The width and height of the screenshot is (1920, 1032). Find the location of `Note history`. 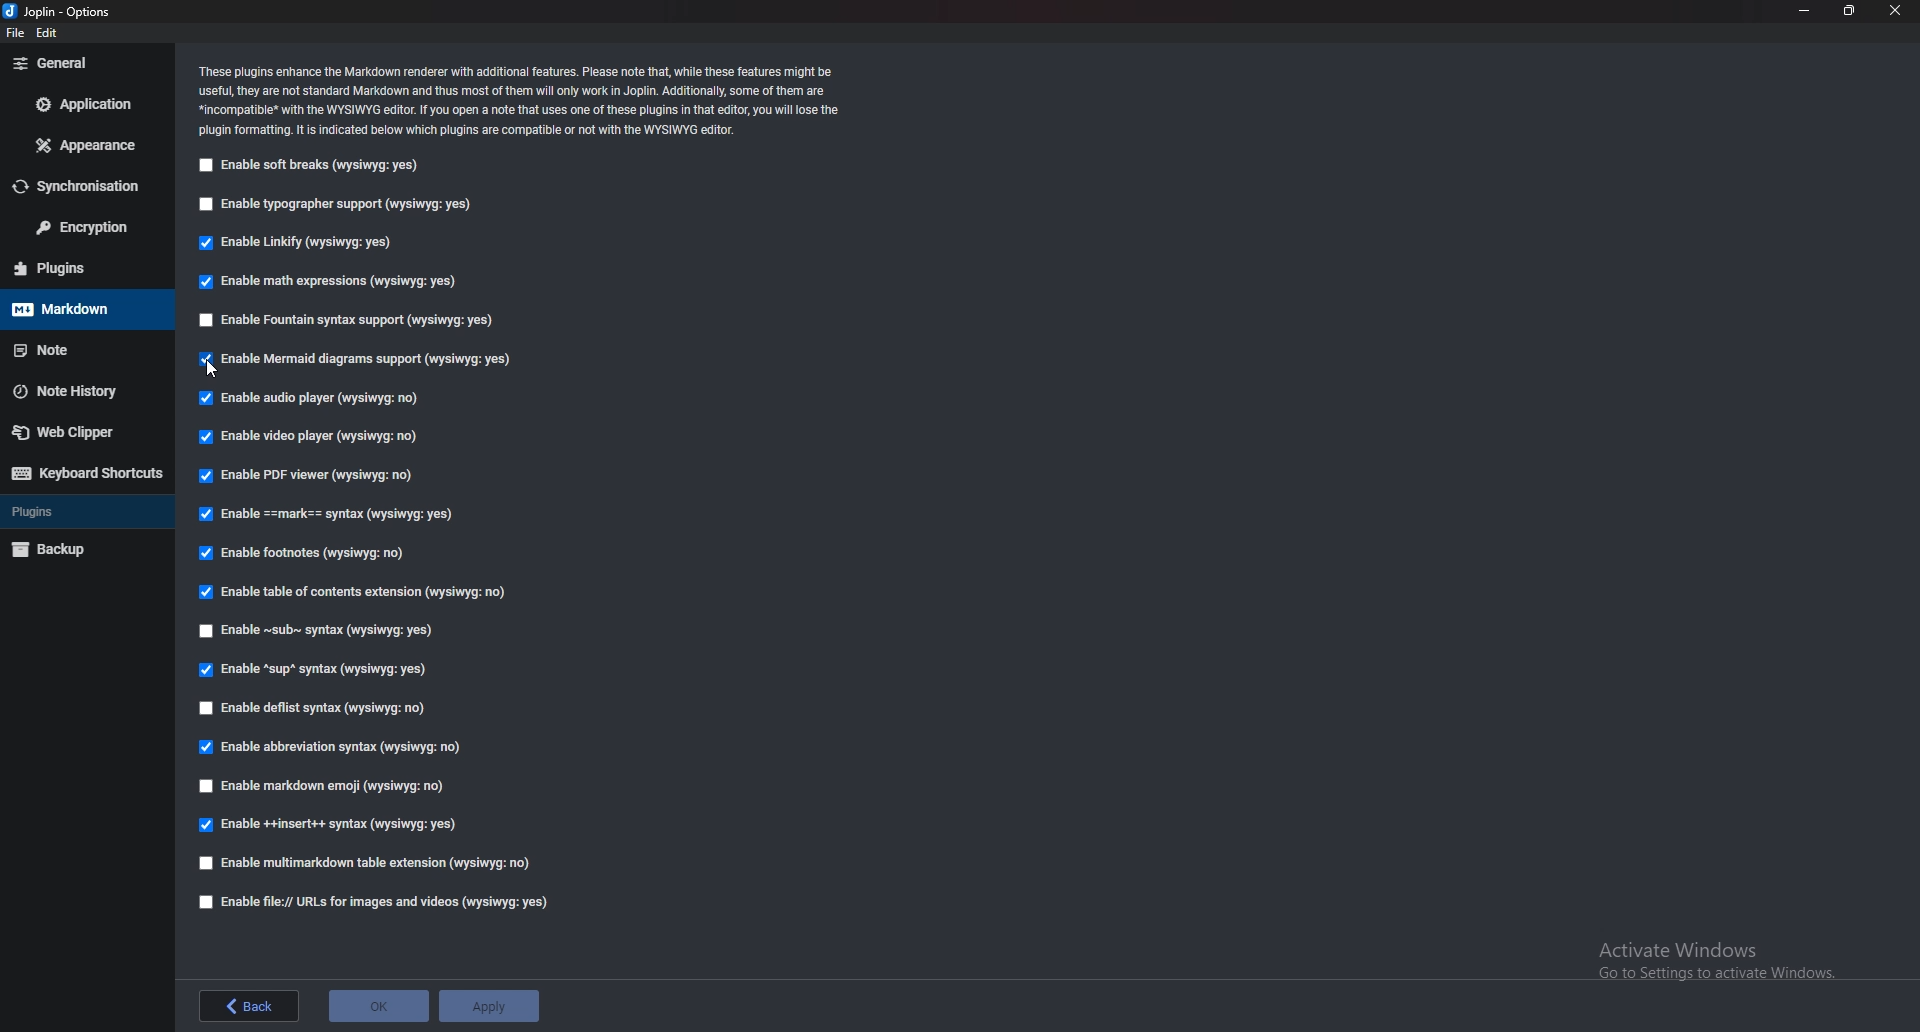

Note history is located at coordinates (85, 391).